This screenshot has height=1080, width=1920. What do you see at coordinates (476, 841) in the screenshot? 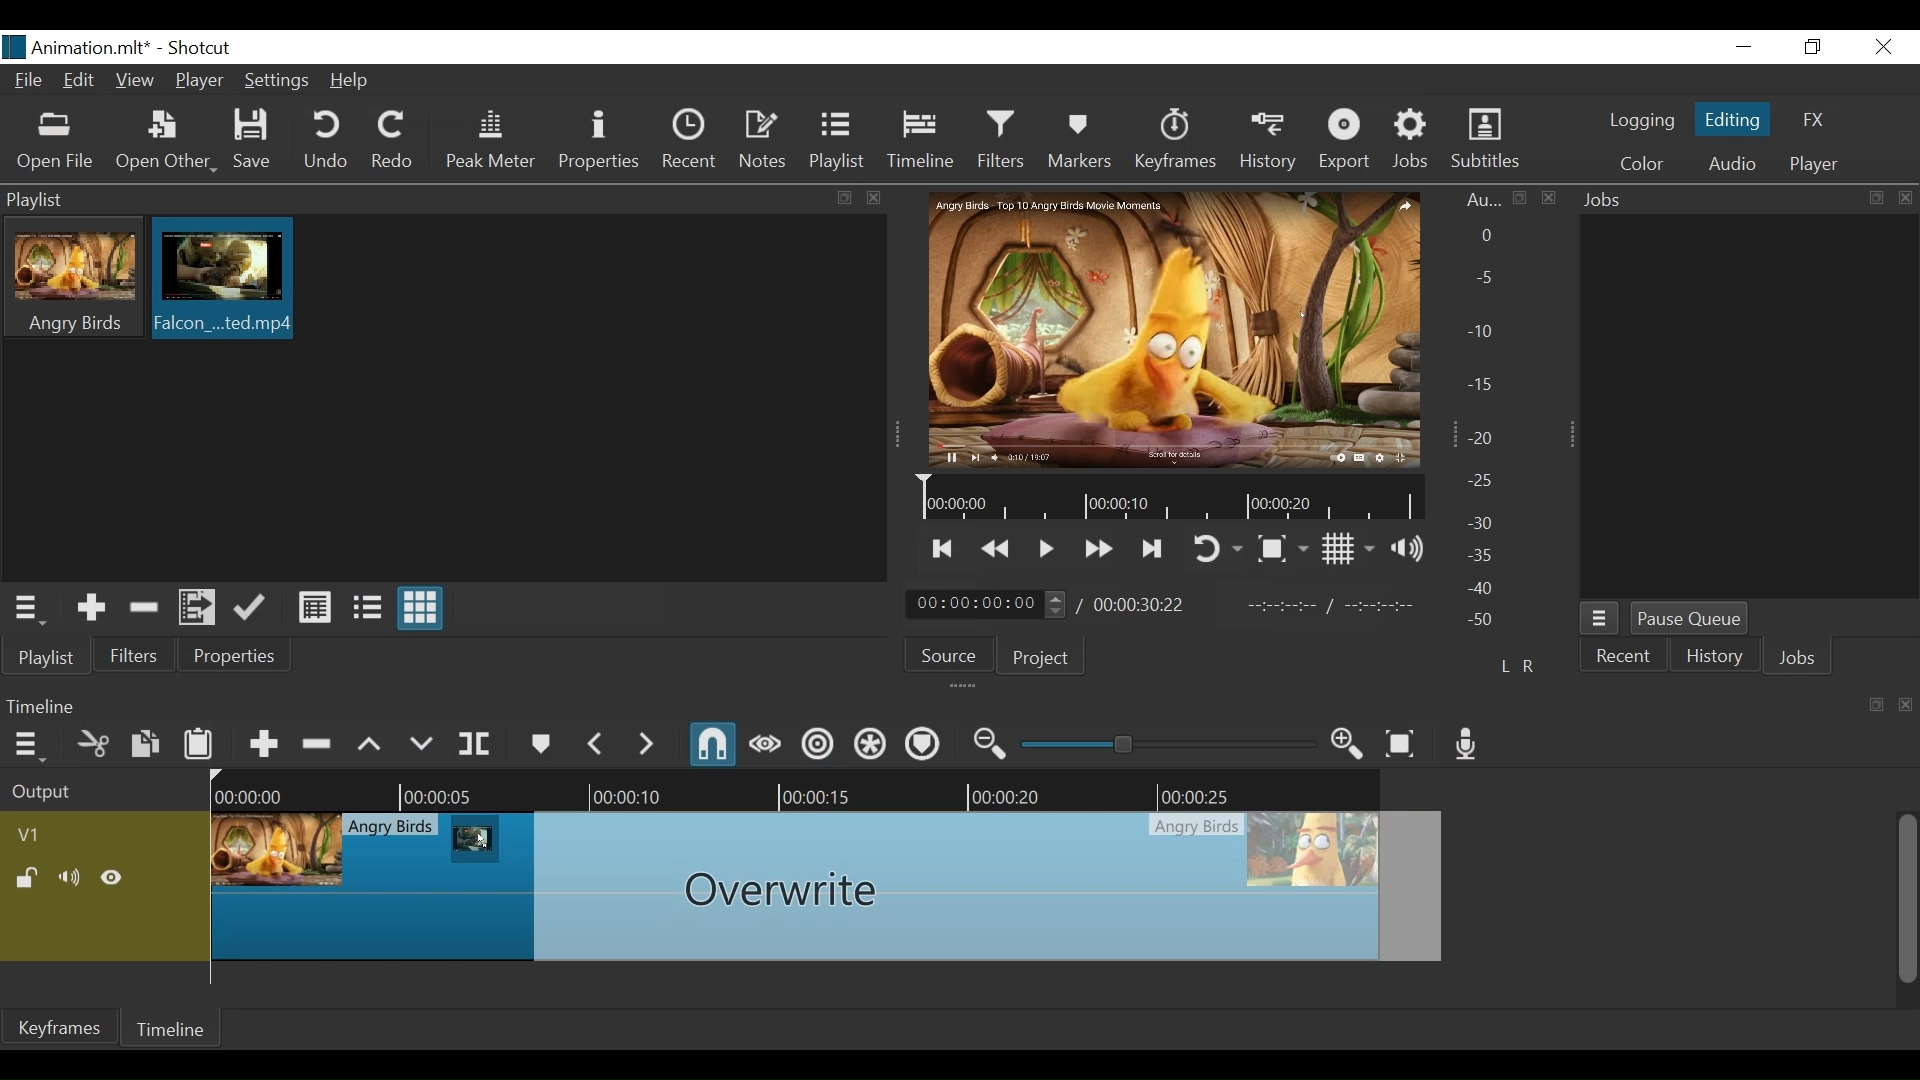
I see `Clip` at bounding box center [476, 841].